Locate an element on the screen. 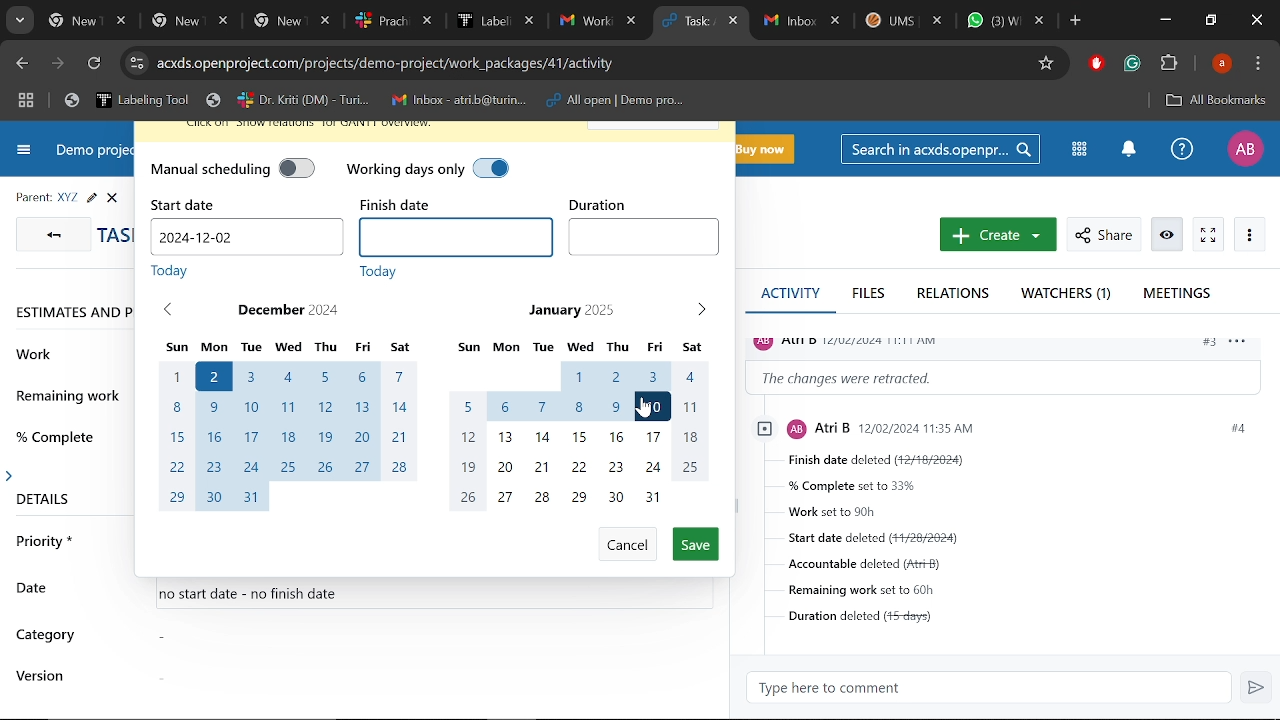 This screenshot has height=720, width=1280. Relations is located at coordinates (958, 295).